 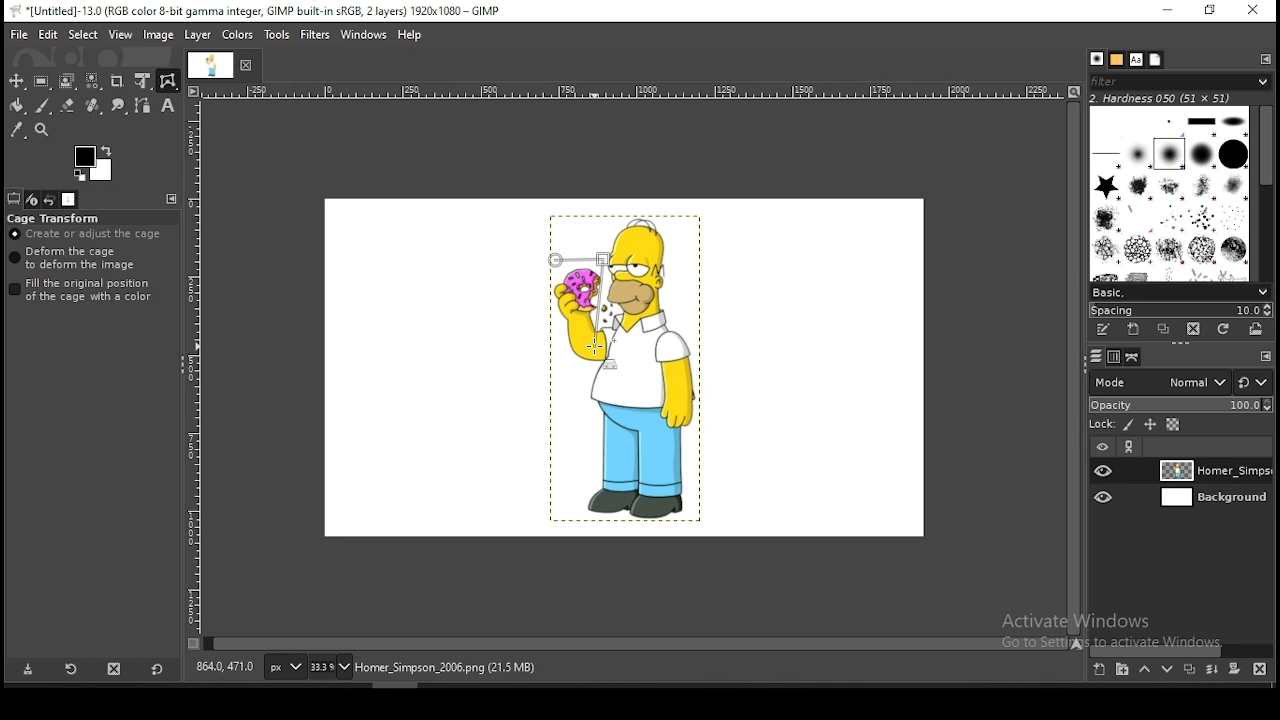 What do you see at coordinates (261, 11) in the screenshot?
I see `*[untitled]-13.0 (rgb color 8-bit gamma integer, gimp built-in sRGB, 2 layers) 1920x1080 - gimp` at bounding box center [261, 11].